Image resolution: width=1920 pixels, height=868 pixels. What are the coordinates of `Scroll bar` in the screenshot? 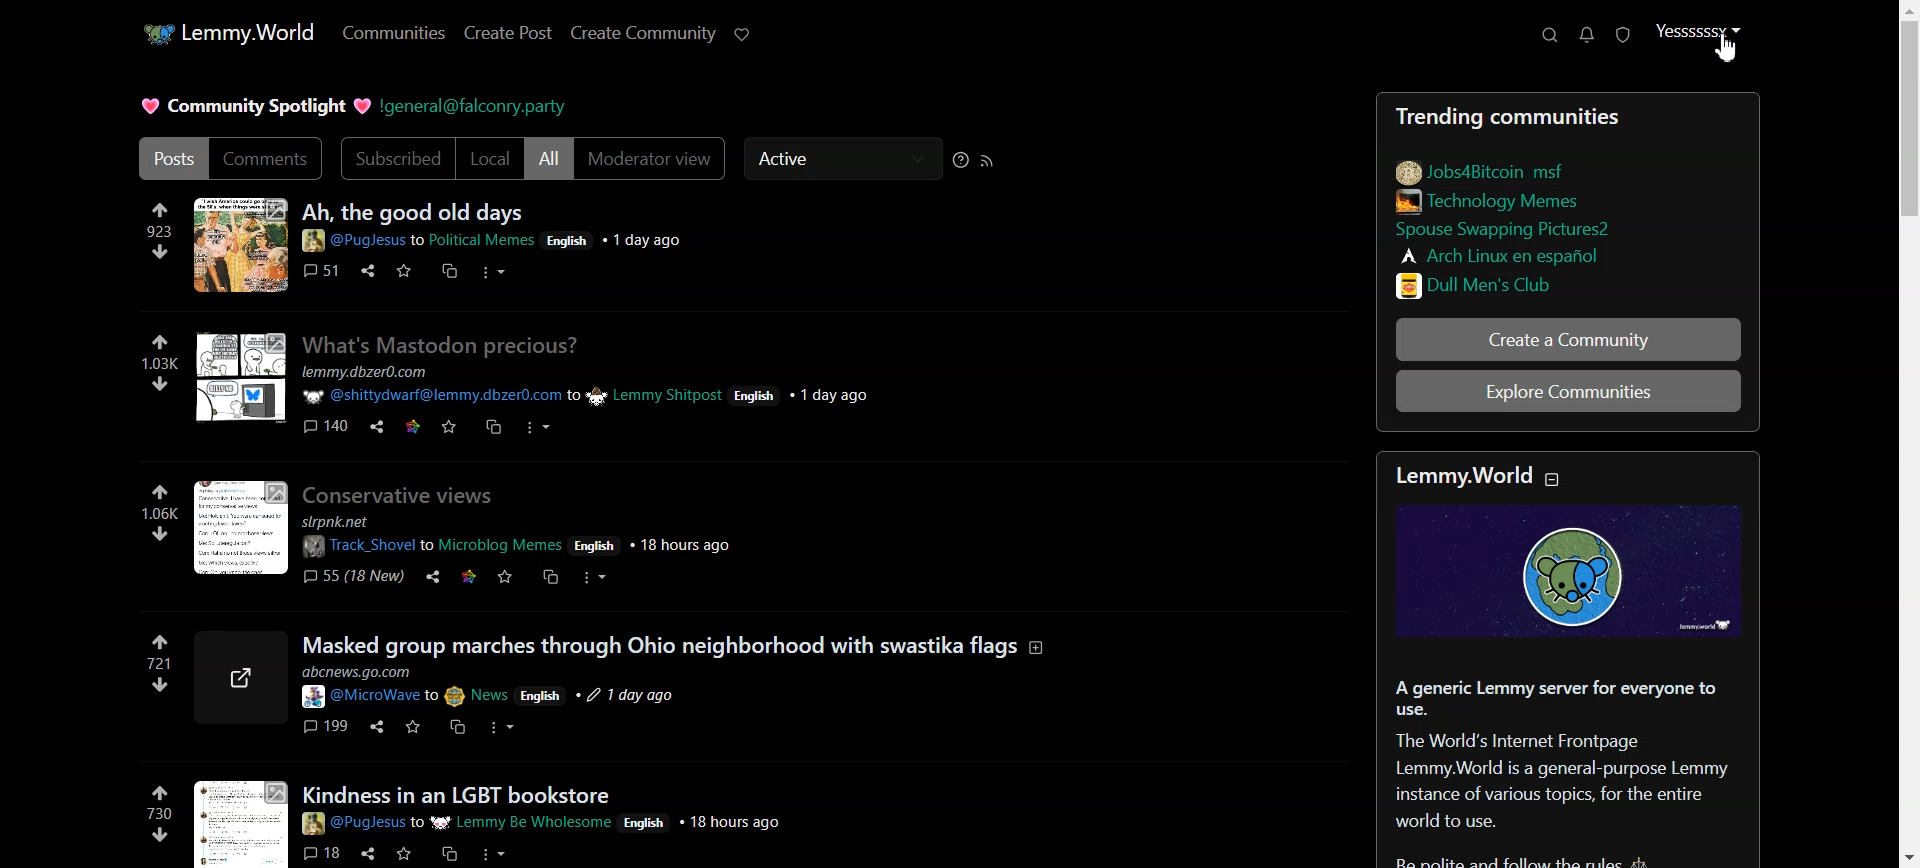 It's located at (1908, 434).